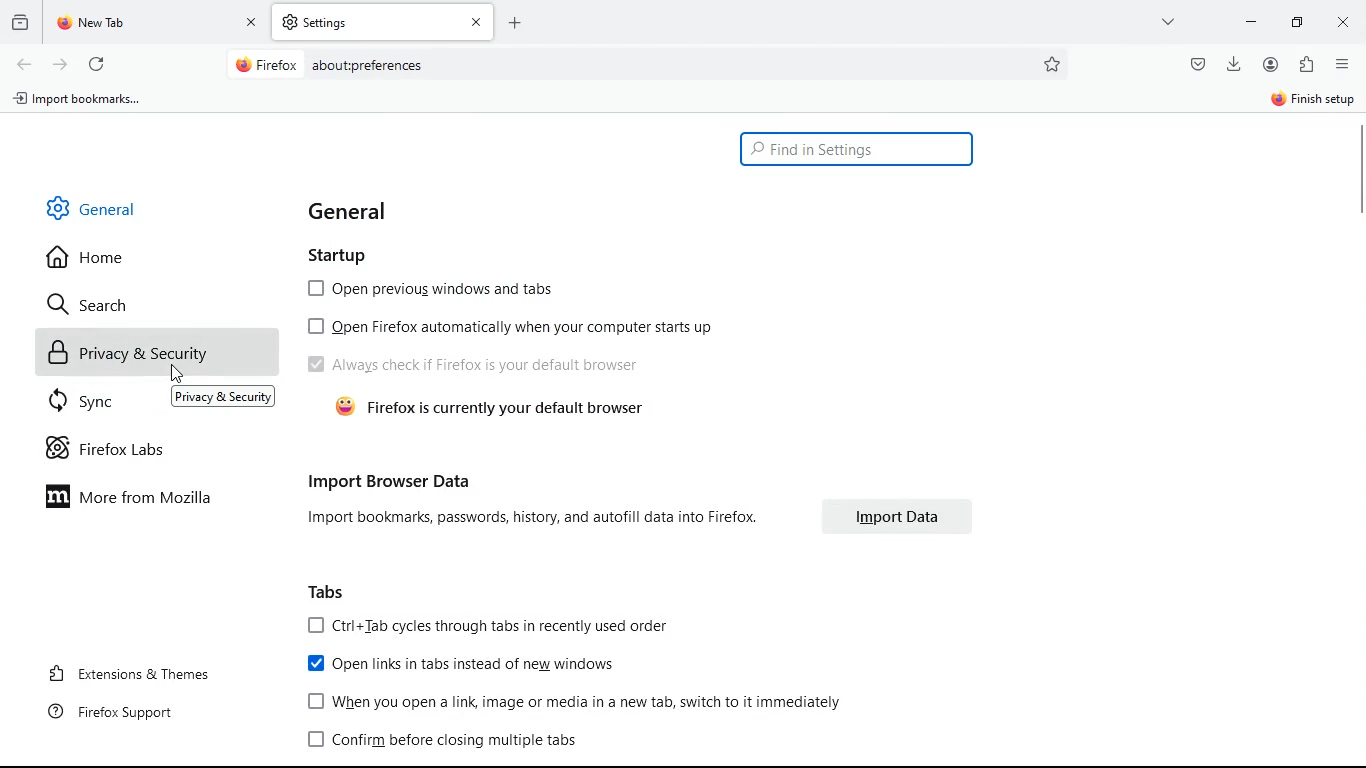 The height and width of the screenshot is (768, 1366). Describe the element at coordinates (1311, 101) in the screenshot. I see `sign in` at that location.